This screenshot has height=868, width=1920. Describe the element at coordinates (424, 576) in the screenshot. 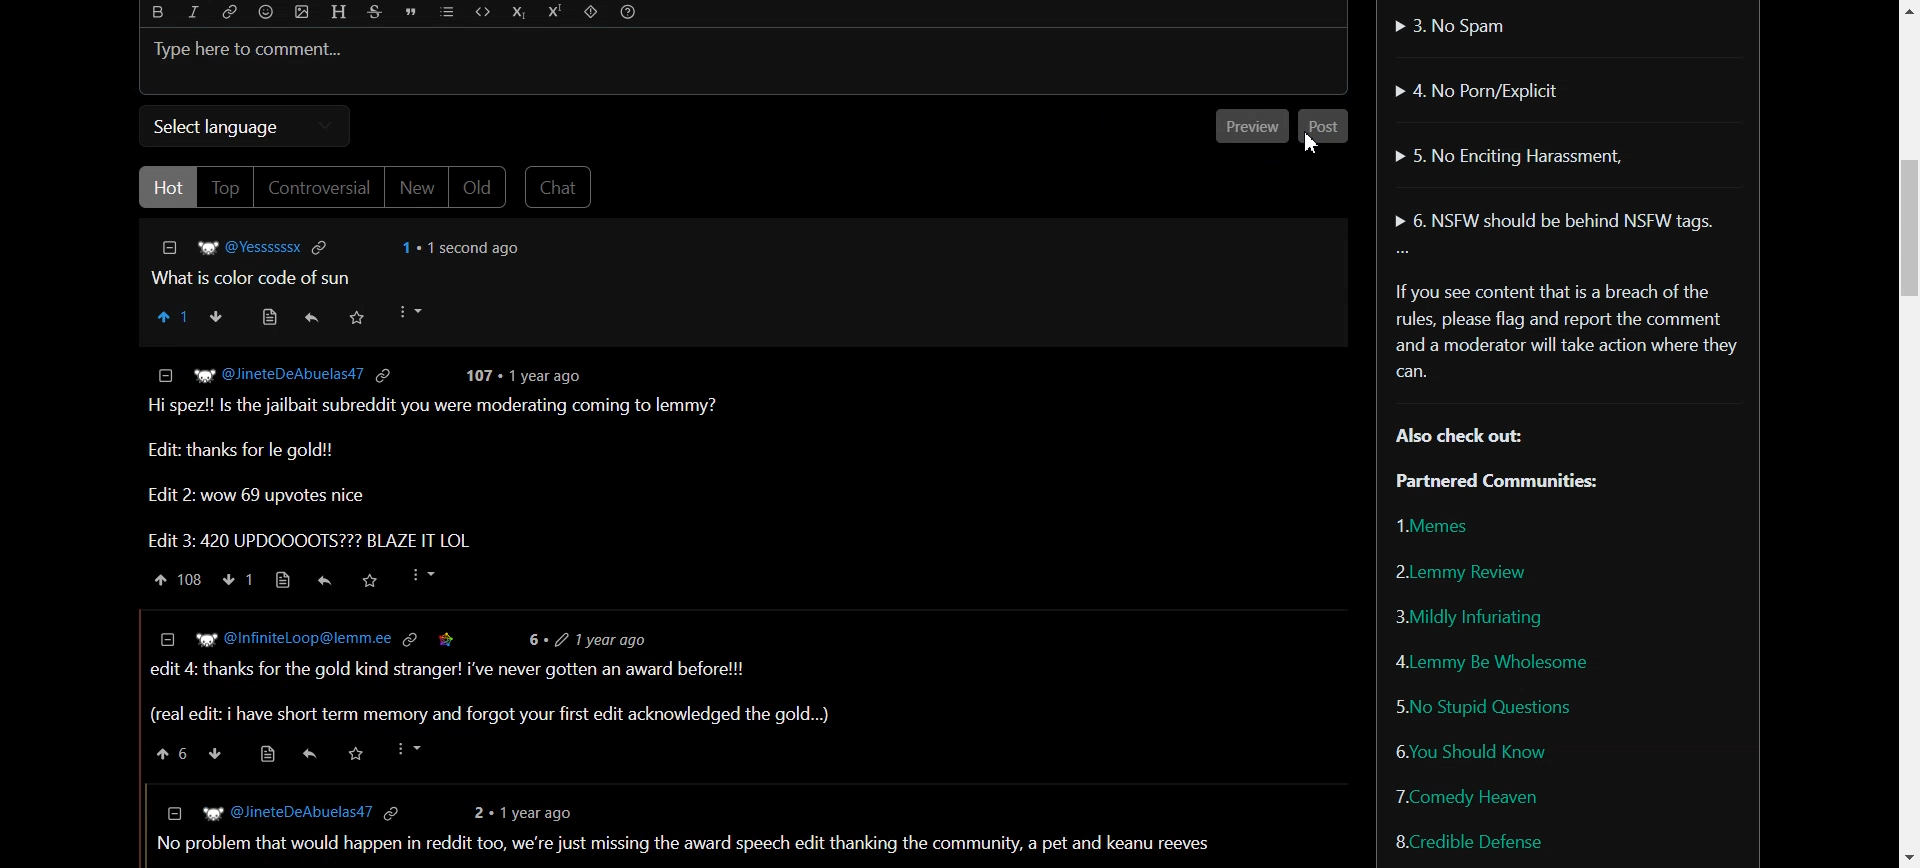

I see `more` at that location.